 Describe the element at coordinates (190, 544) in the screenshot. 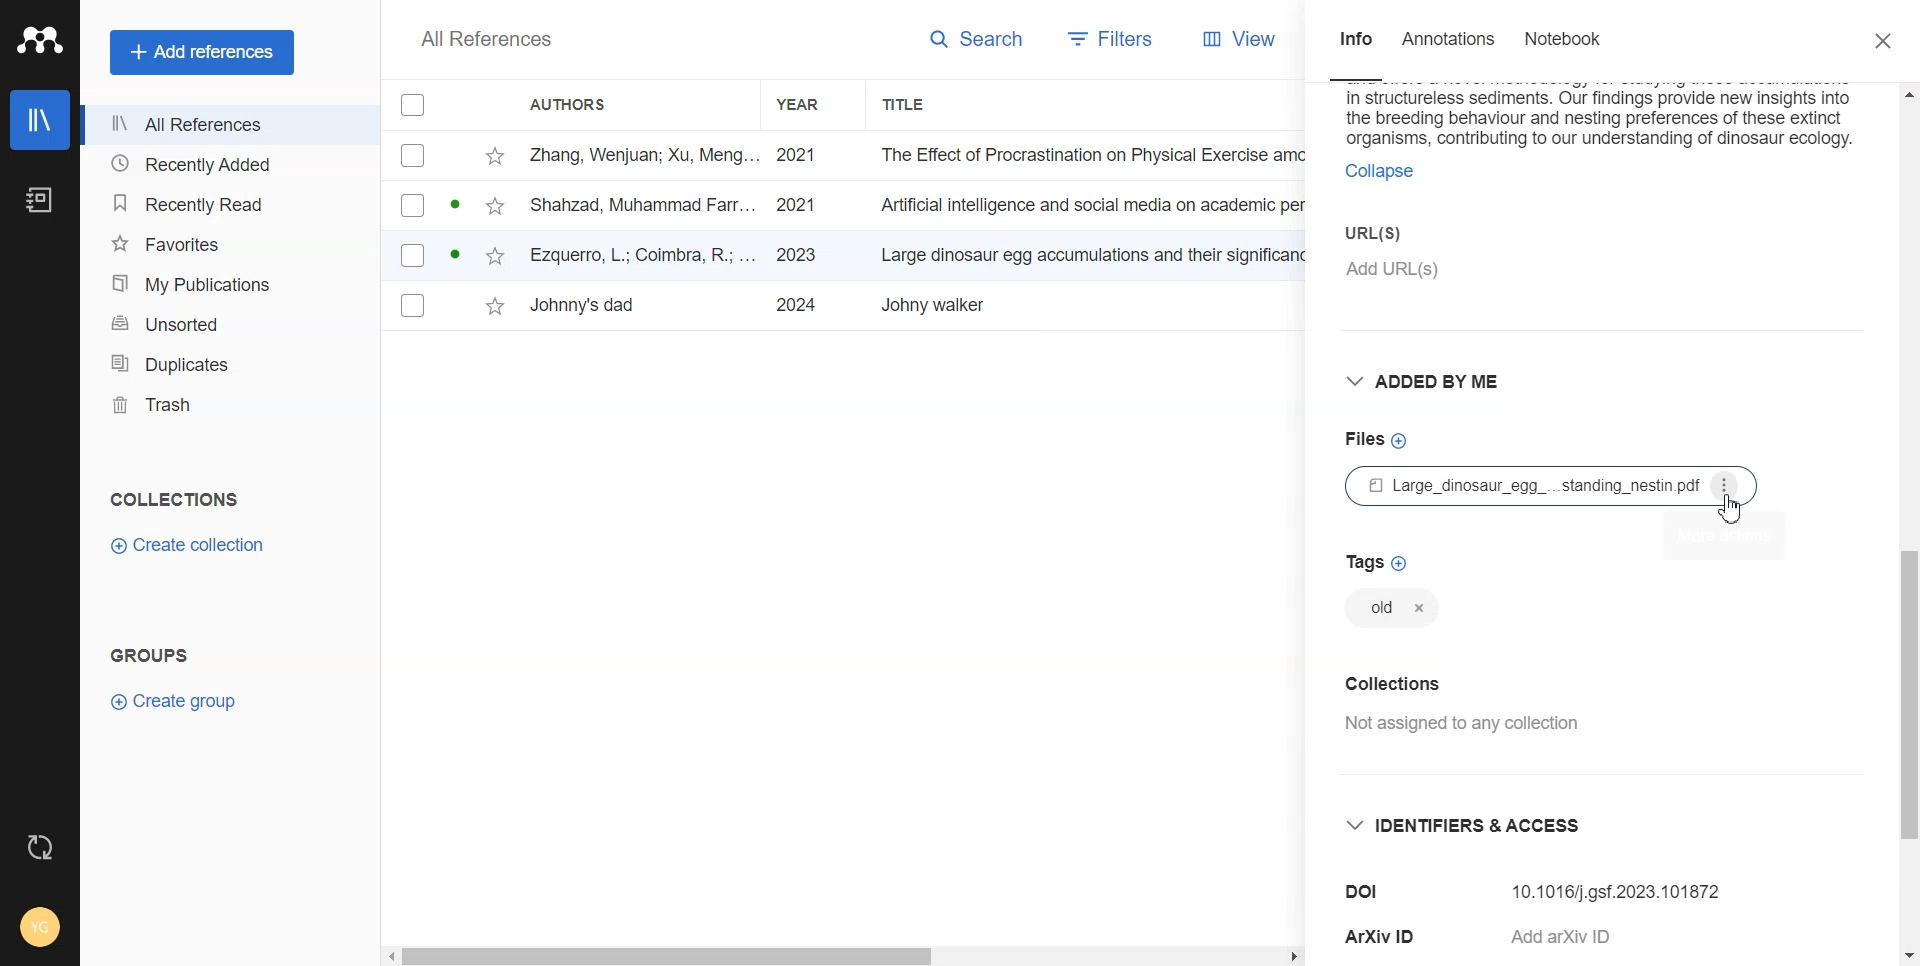

I see `Create Collection` at that location.